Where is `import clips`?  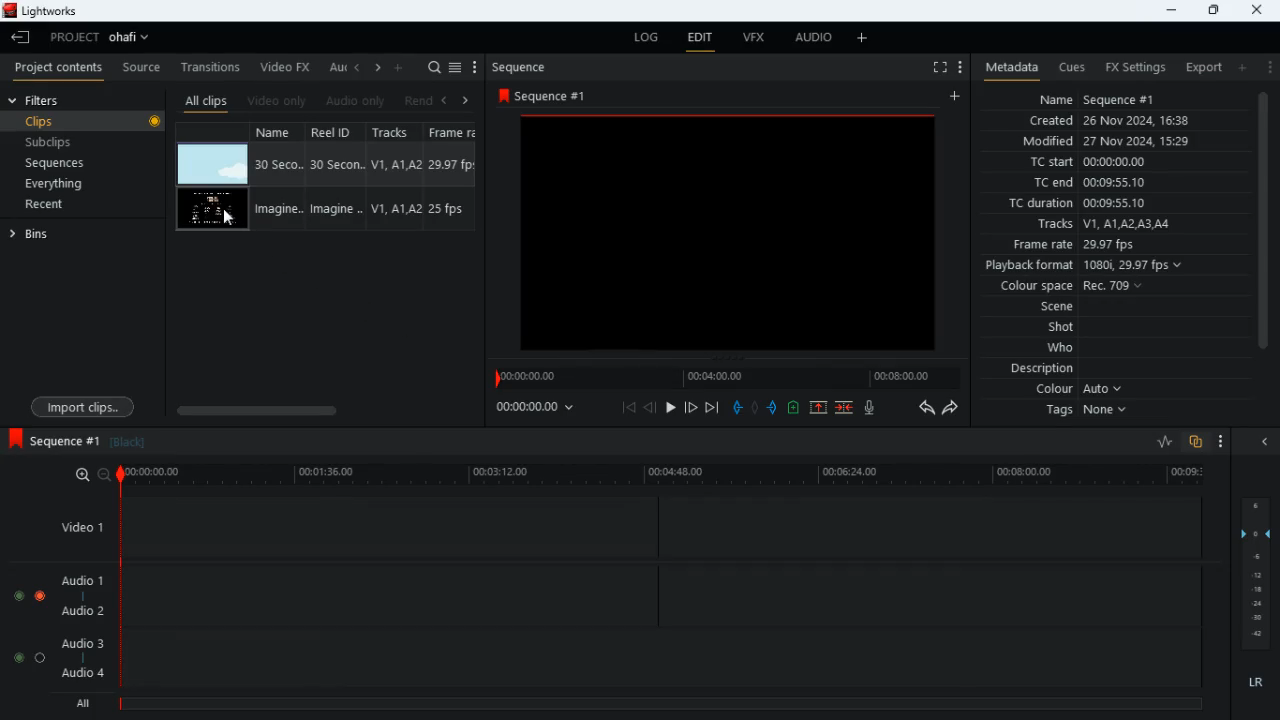 import clips is located at coordinates (83, 406).